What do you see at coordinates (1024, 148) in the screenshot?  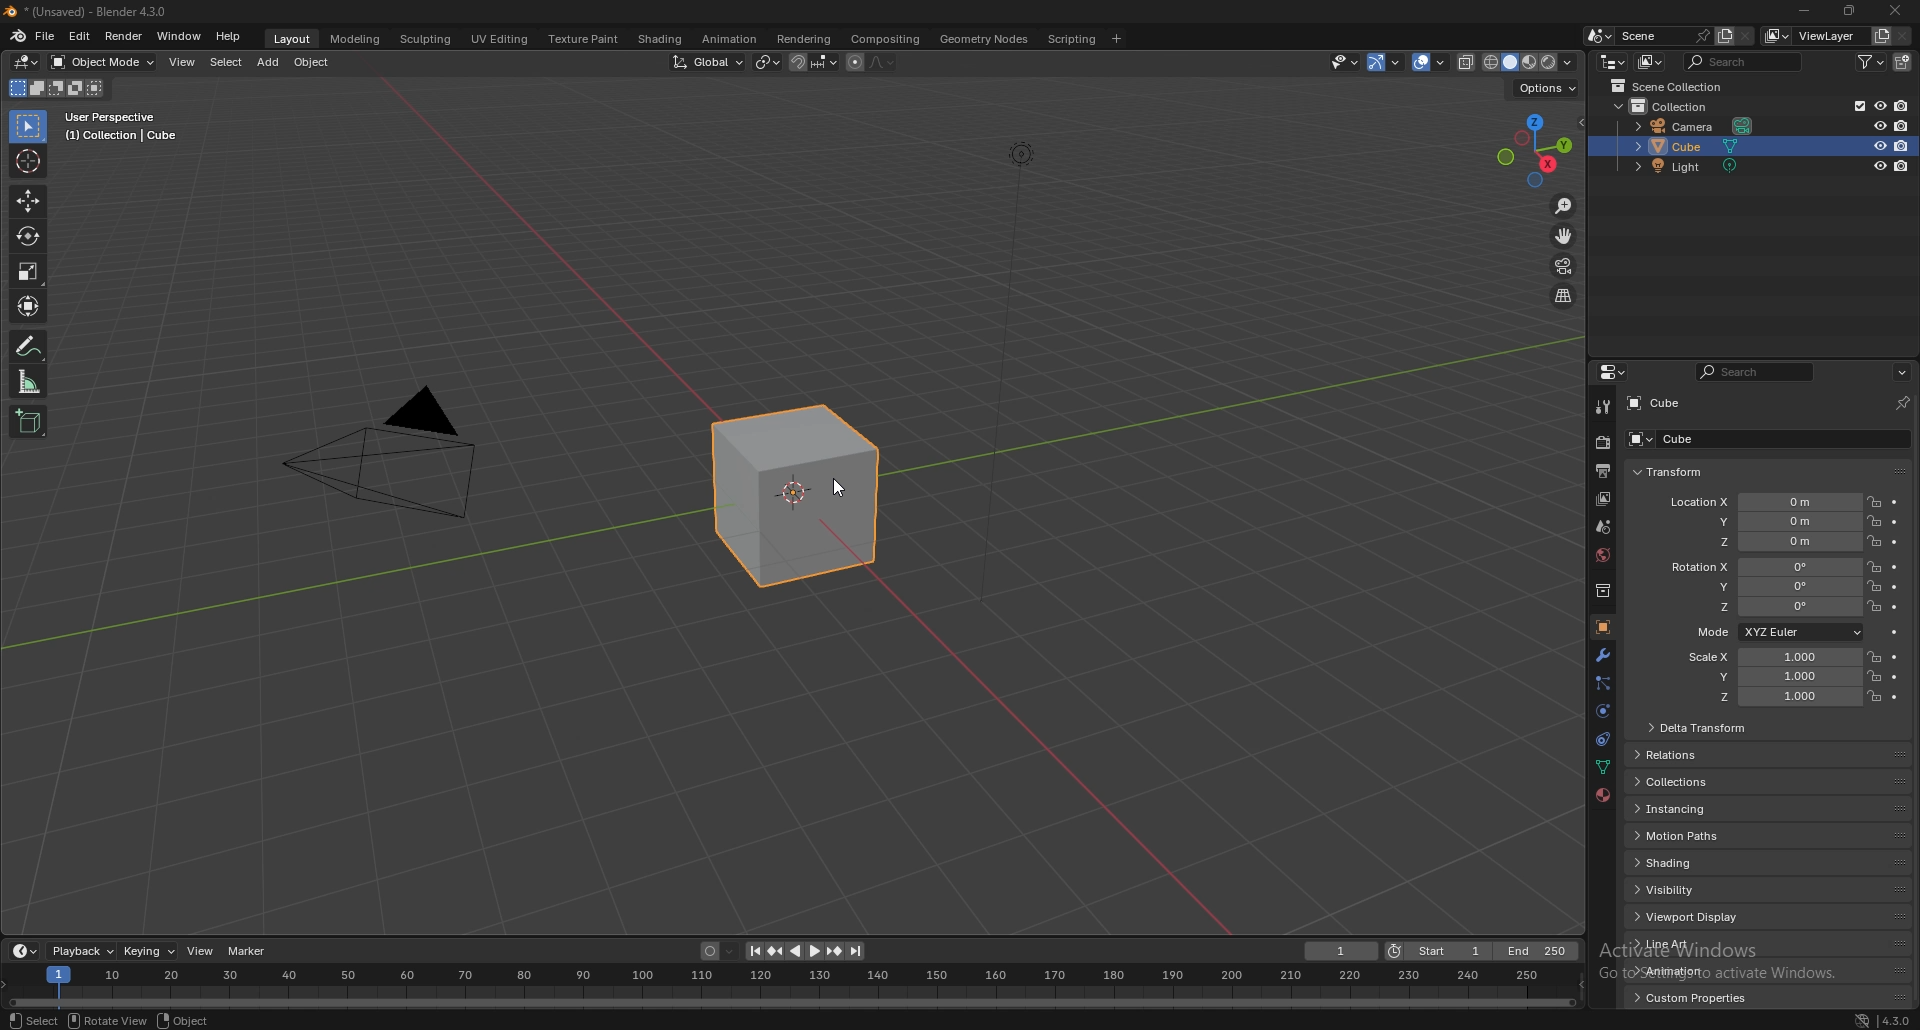 I see `lighting` at bounding box center [1024, 148].